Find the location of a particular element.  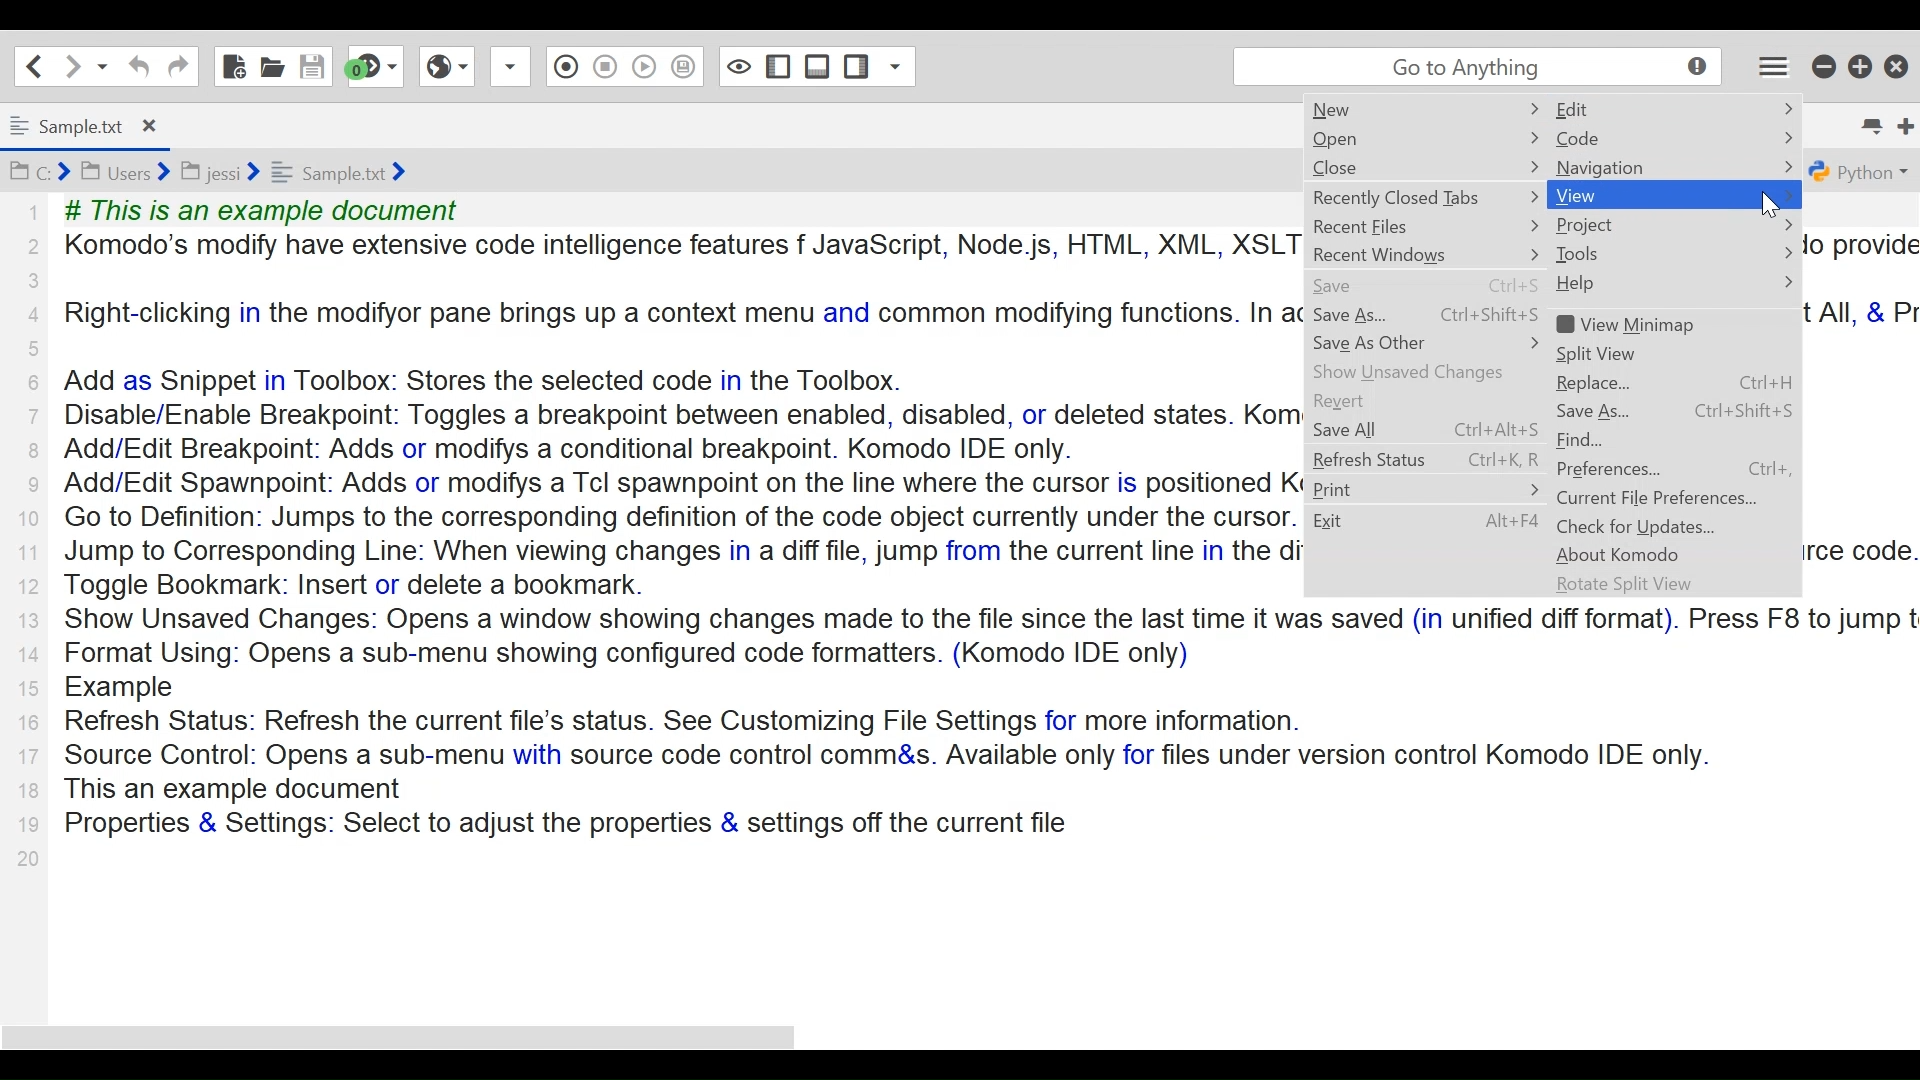

go to anything is located at coordinates (1472, 70).